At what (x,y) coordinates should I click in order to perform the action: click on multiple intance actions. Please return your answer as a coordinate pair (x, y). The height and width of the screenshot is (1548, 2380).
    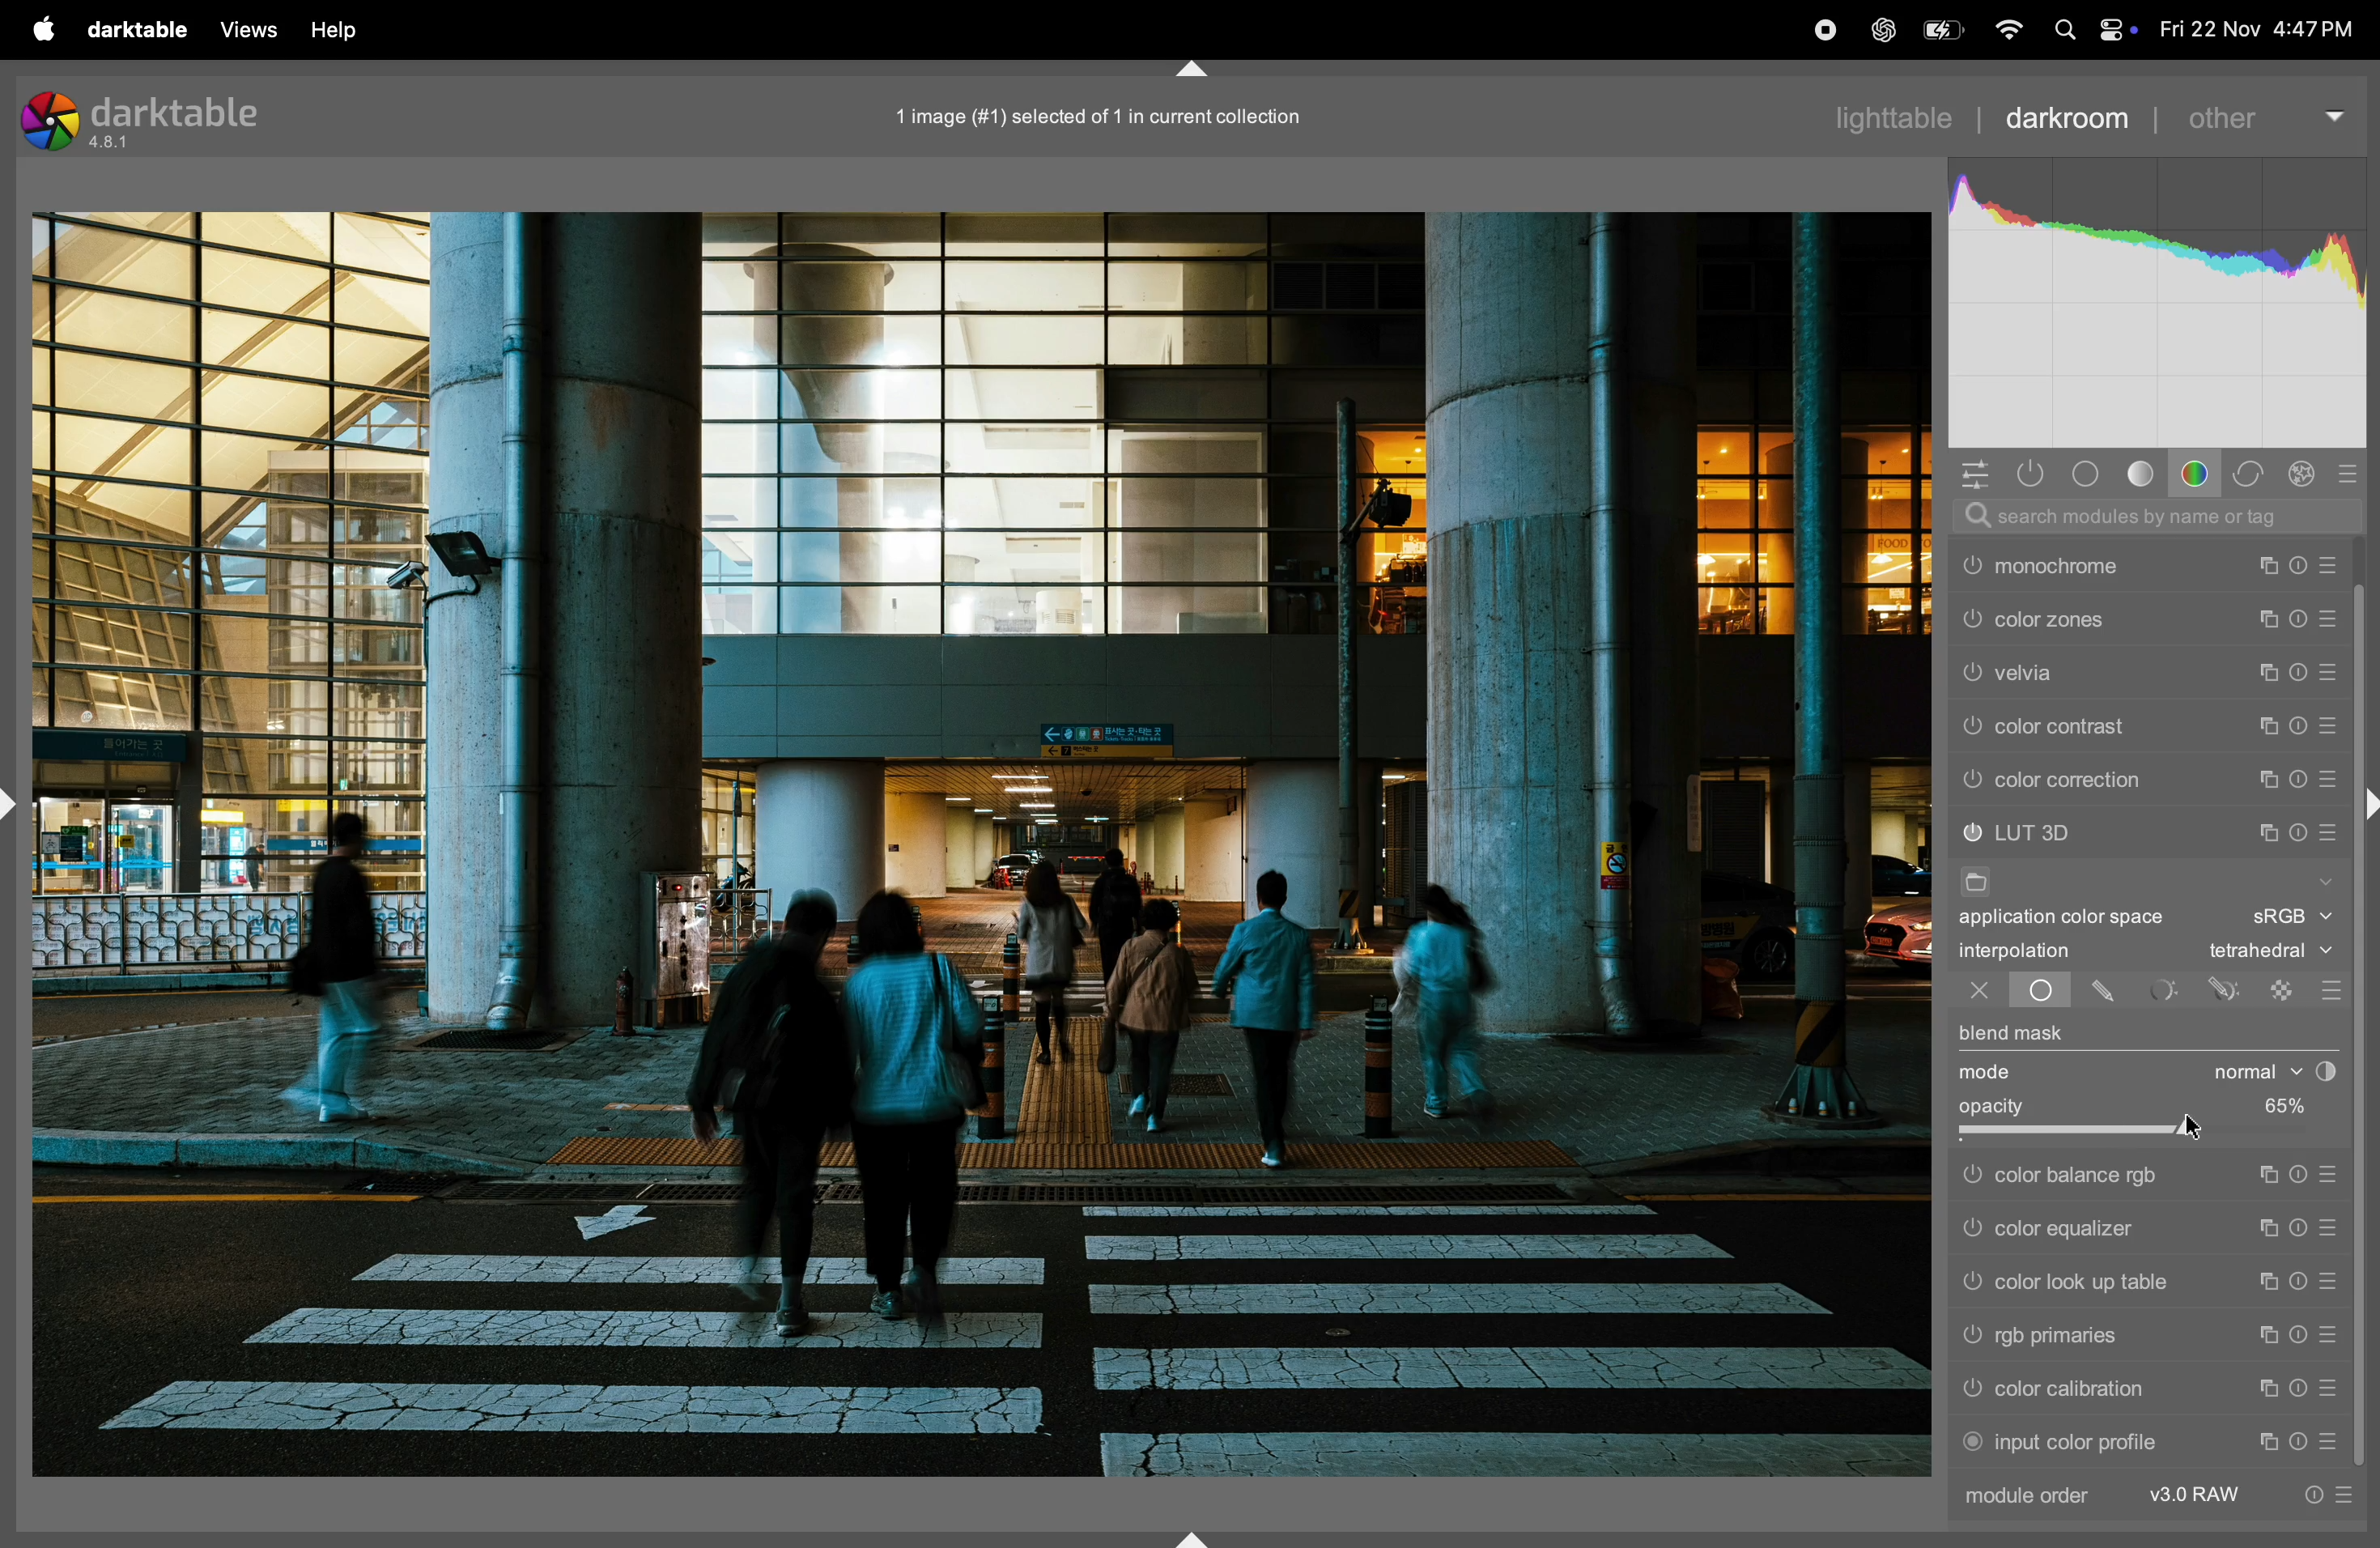
    Looking at the image, I should click on (2262, 825).